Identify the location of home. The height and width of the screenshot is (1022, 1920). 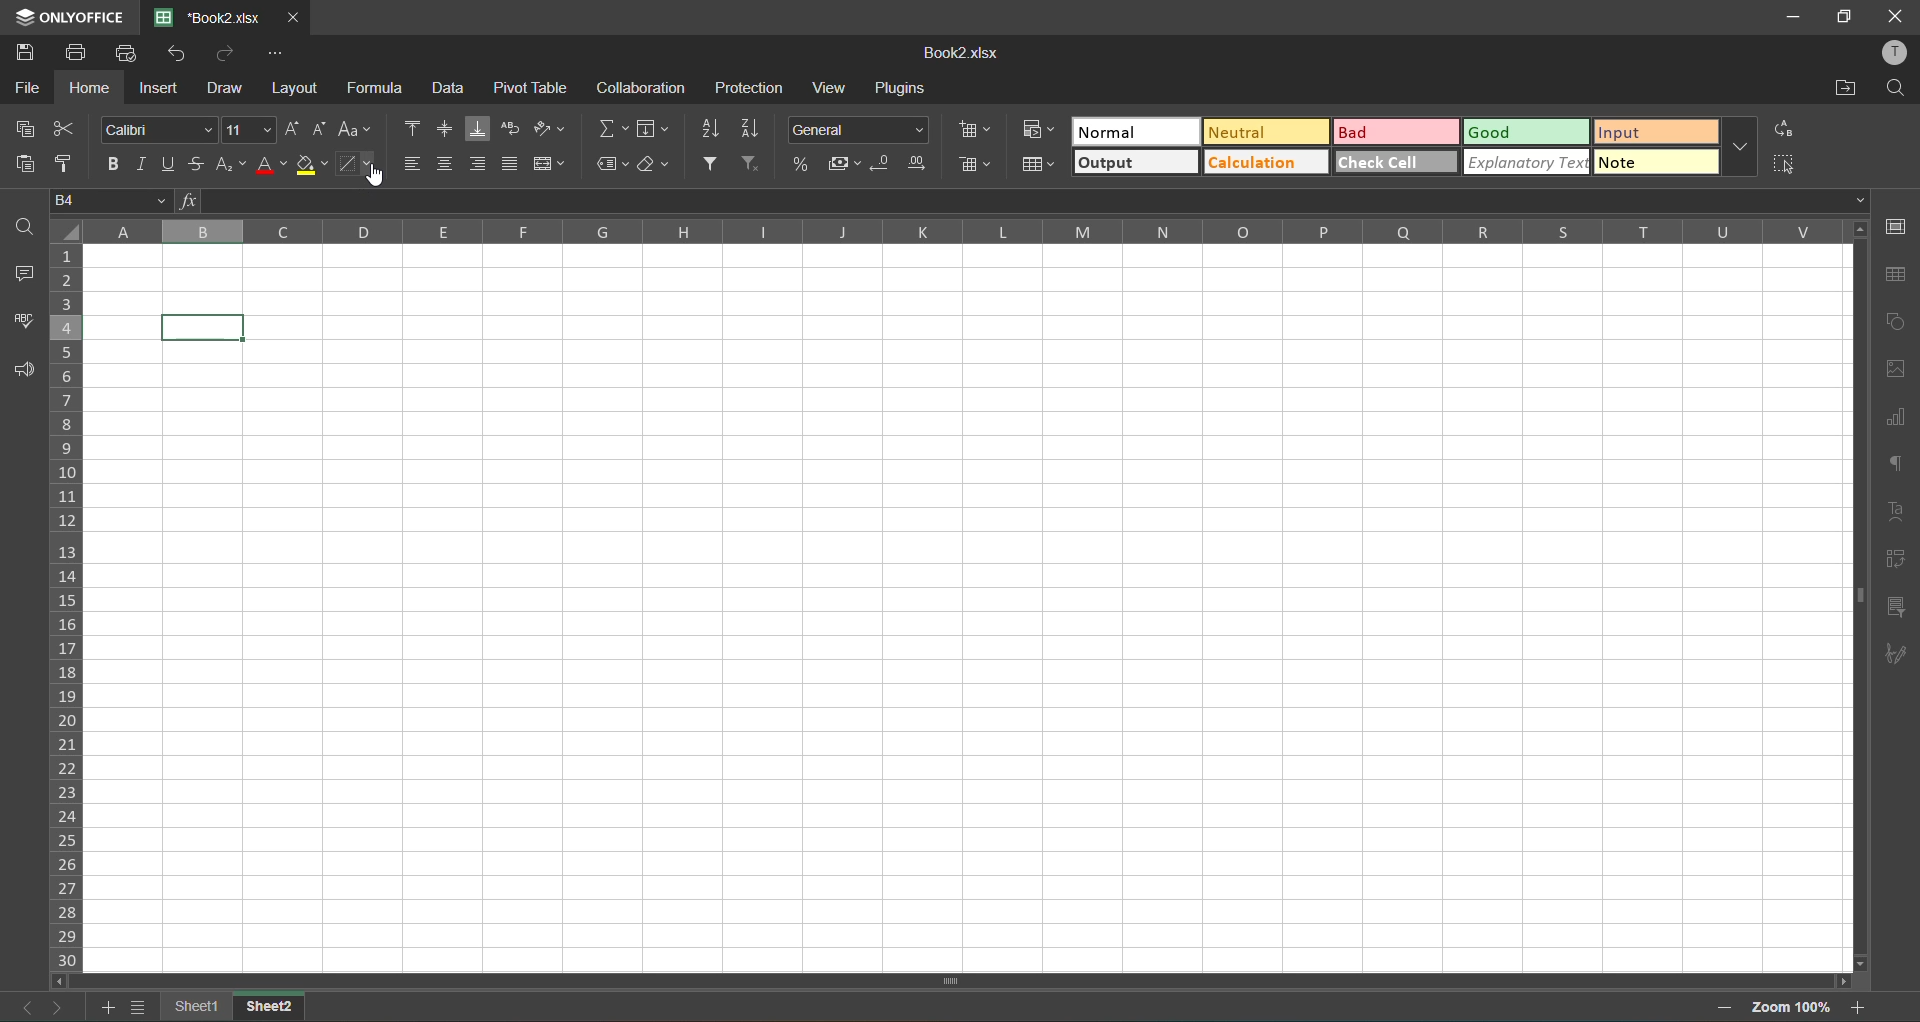
(94, 87).